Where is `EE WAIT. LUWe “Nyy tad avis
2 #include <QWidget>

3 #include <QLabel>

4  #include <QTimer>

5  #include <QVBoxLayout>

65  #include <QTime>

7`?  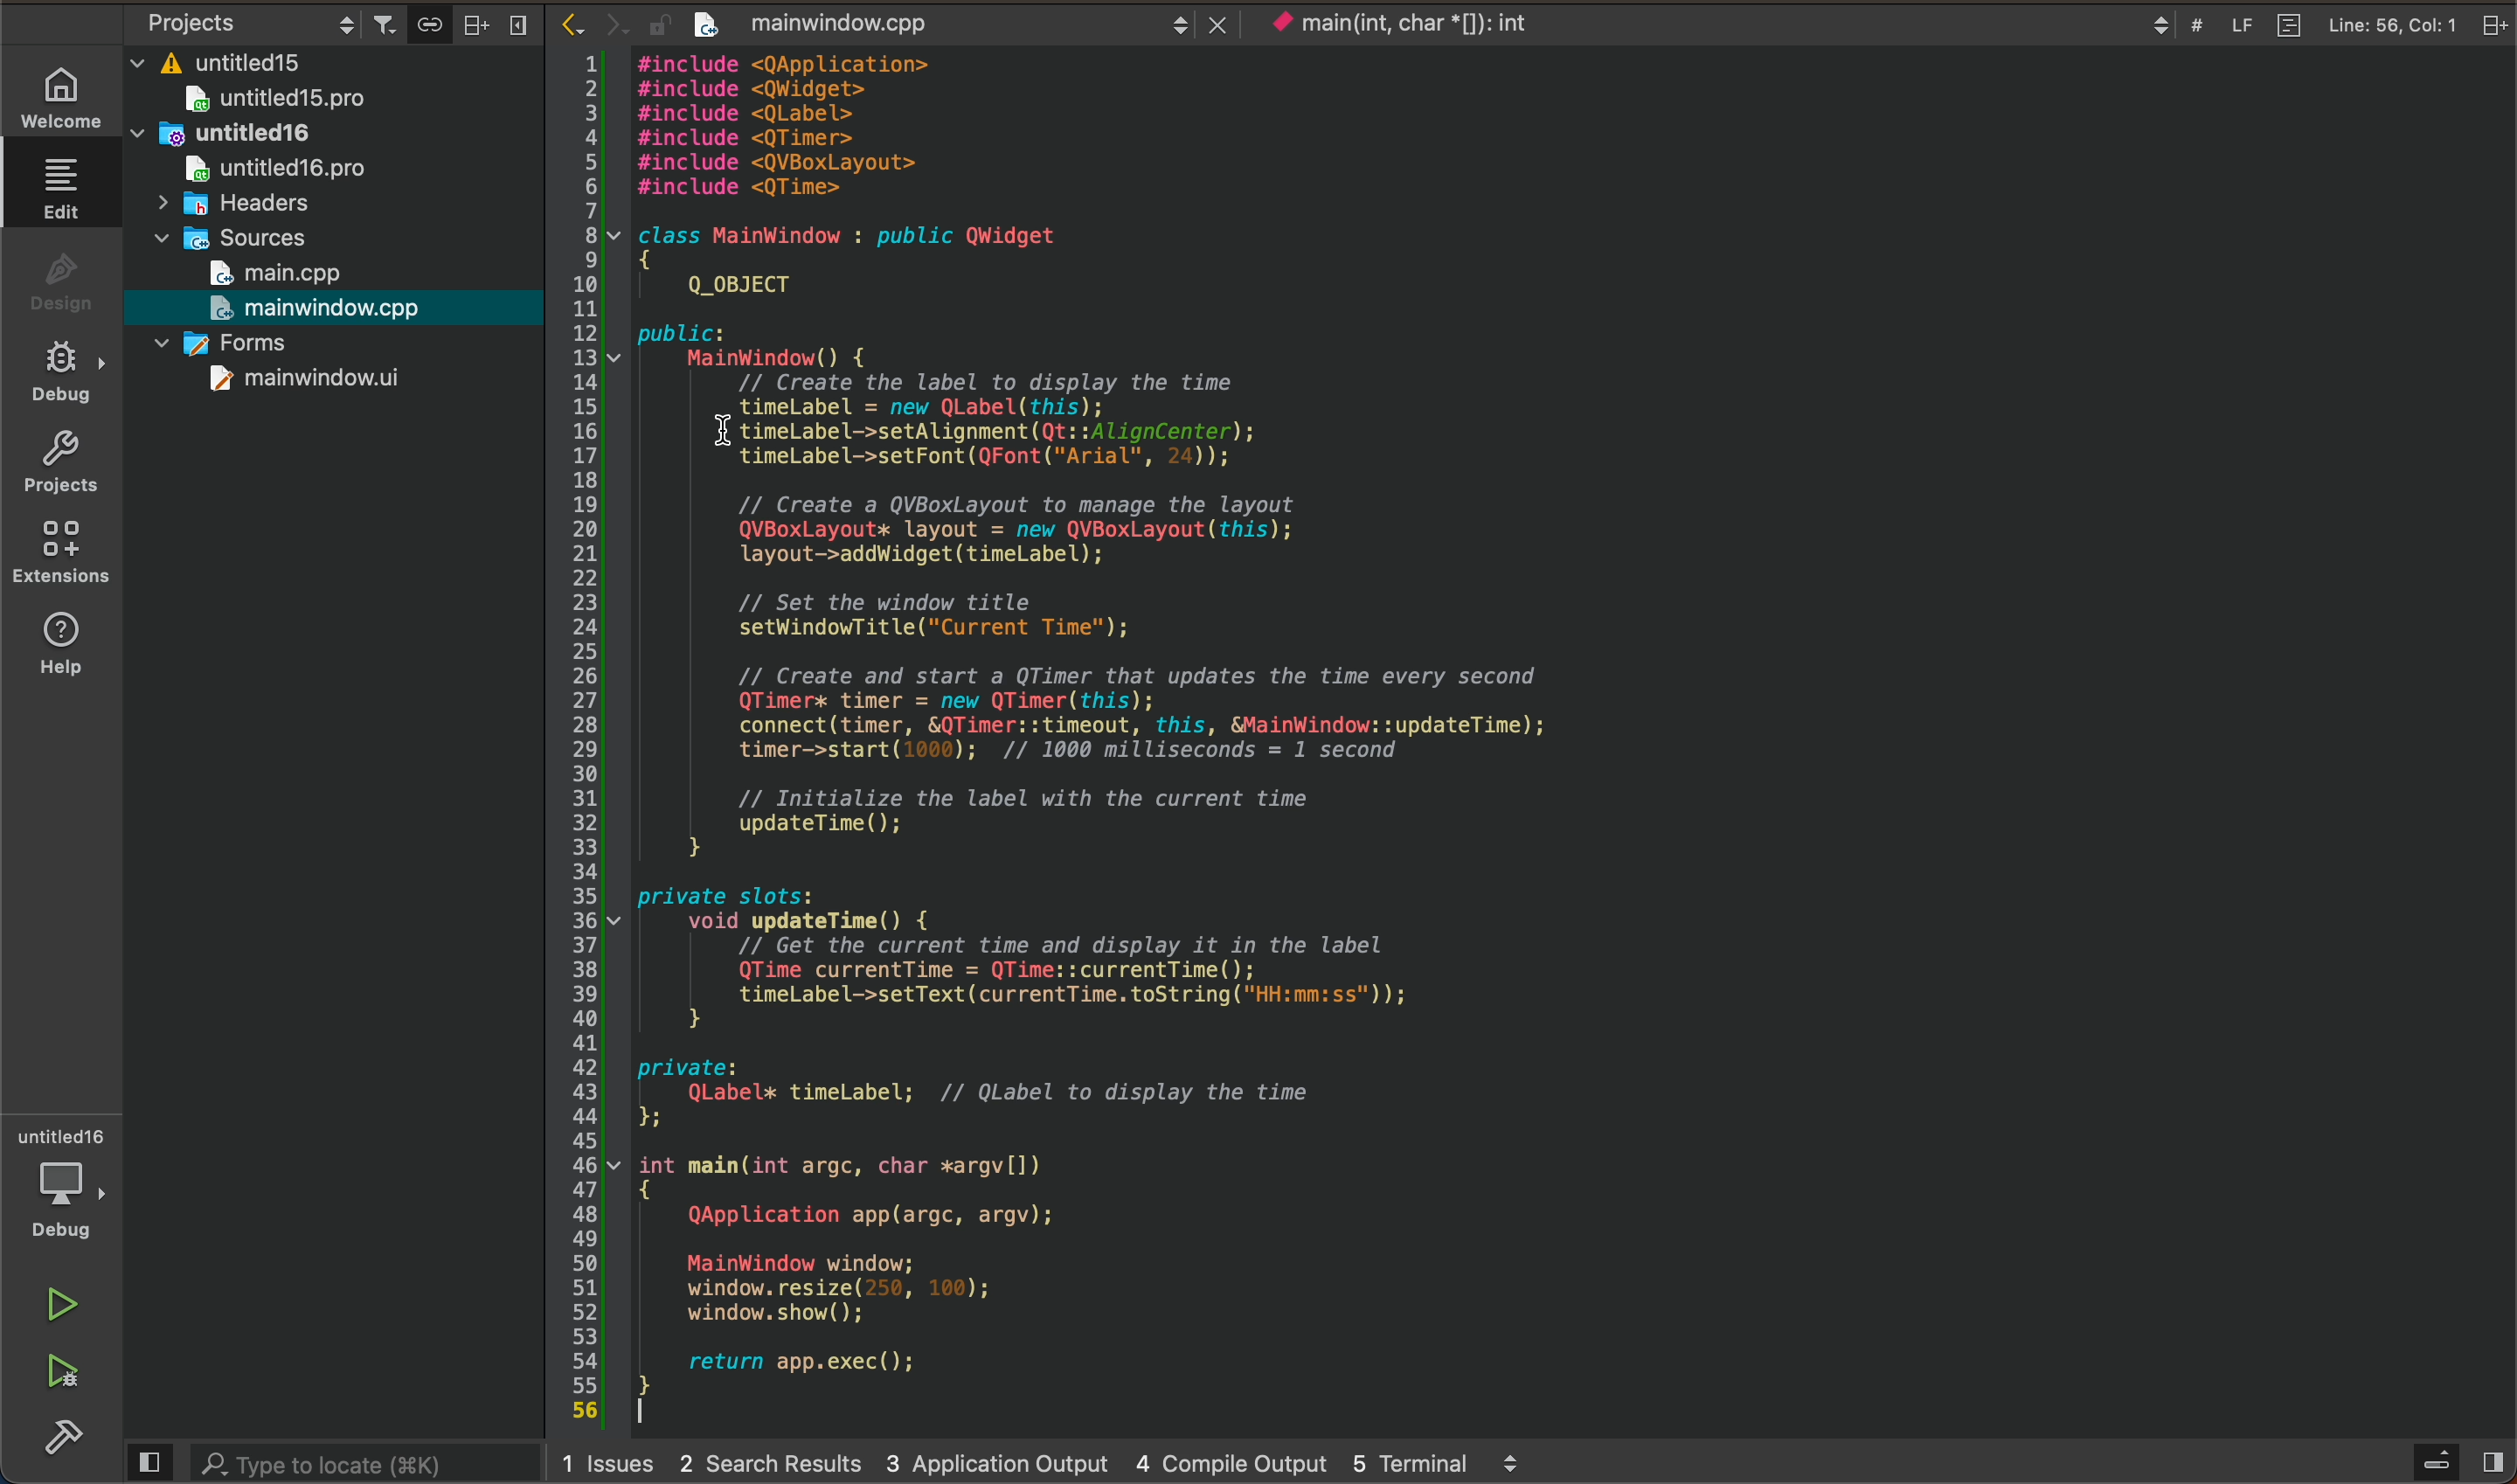
EE WAIT. LUWe “Nyy tad avis
2 #include <QWidget>

3 #include <QLabel>

4  #include <QTimer>

5  #include <QVBoxLayout>

65  #include <QTime>

7 is located at coordinates (788, 127).